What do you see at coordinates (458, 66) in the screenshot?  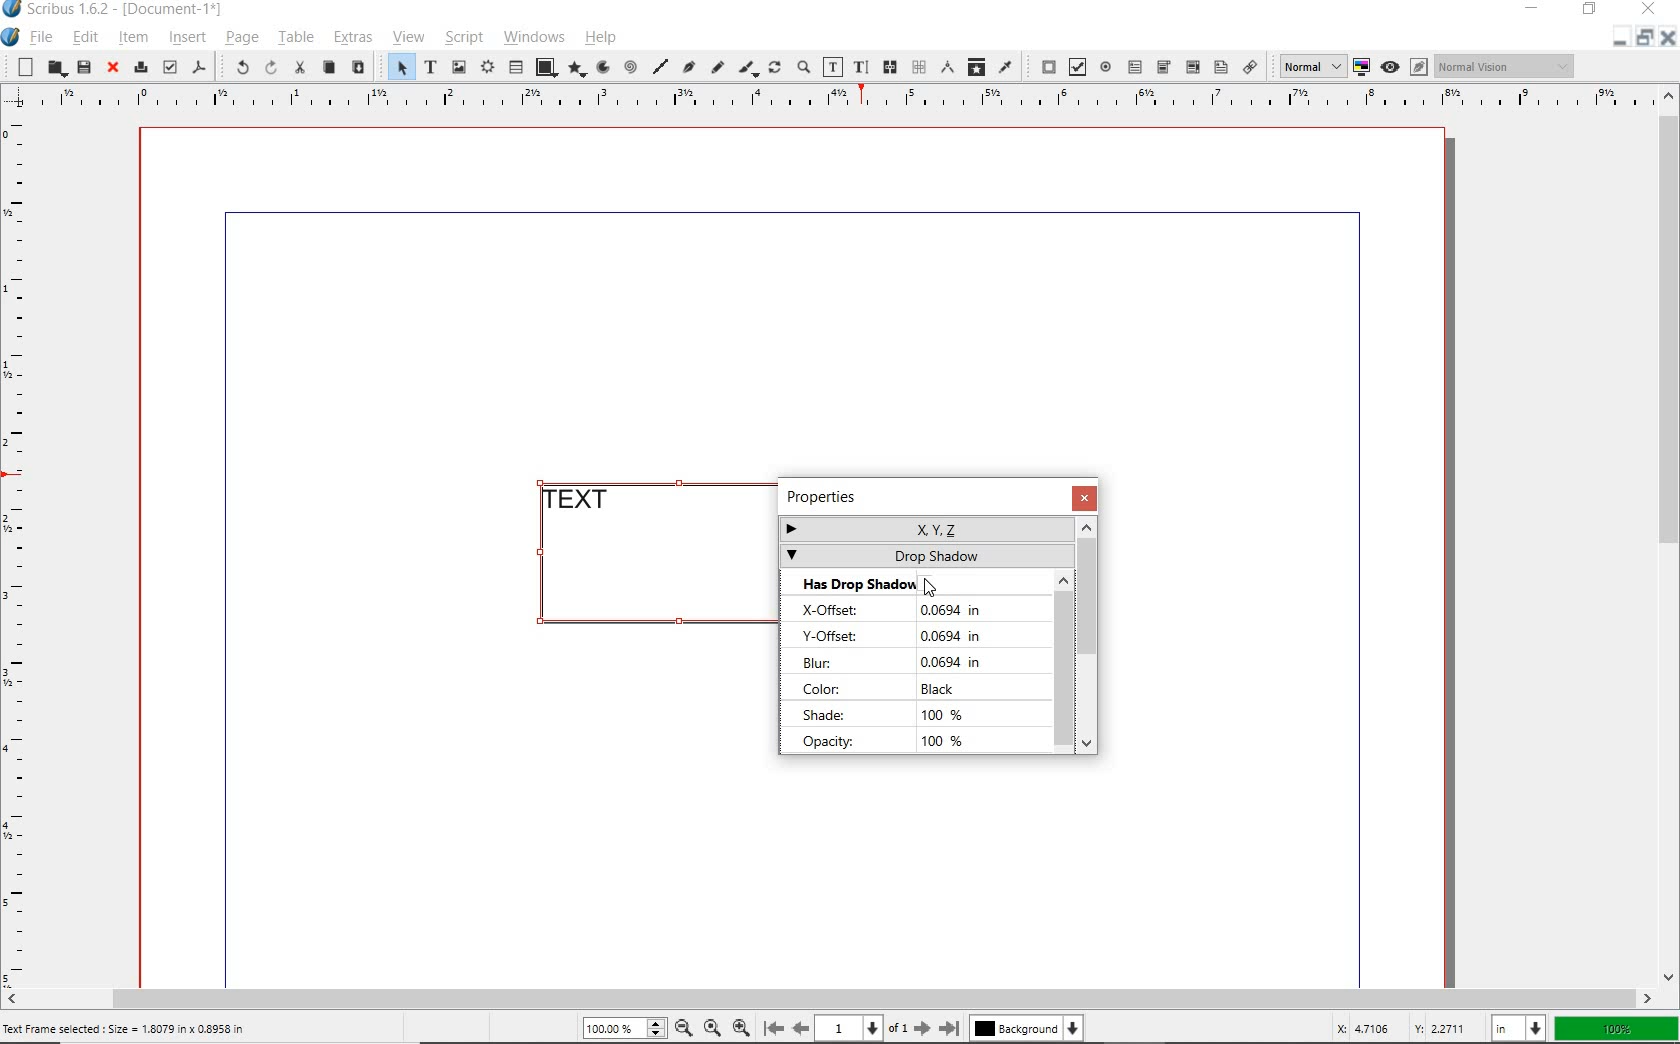 I see `image frame` at bounding box center [458, 66].